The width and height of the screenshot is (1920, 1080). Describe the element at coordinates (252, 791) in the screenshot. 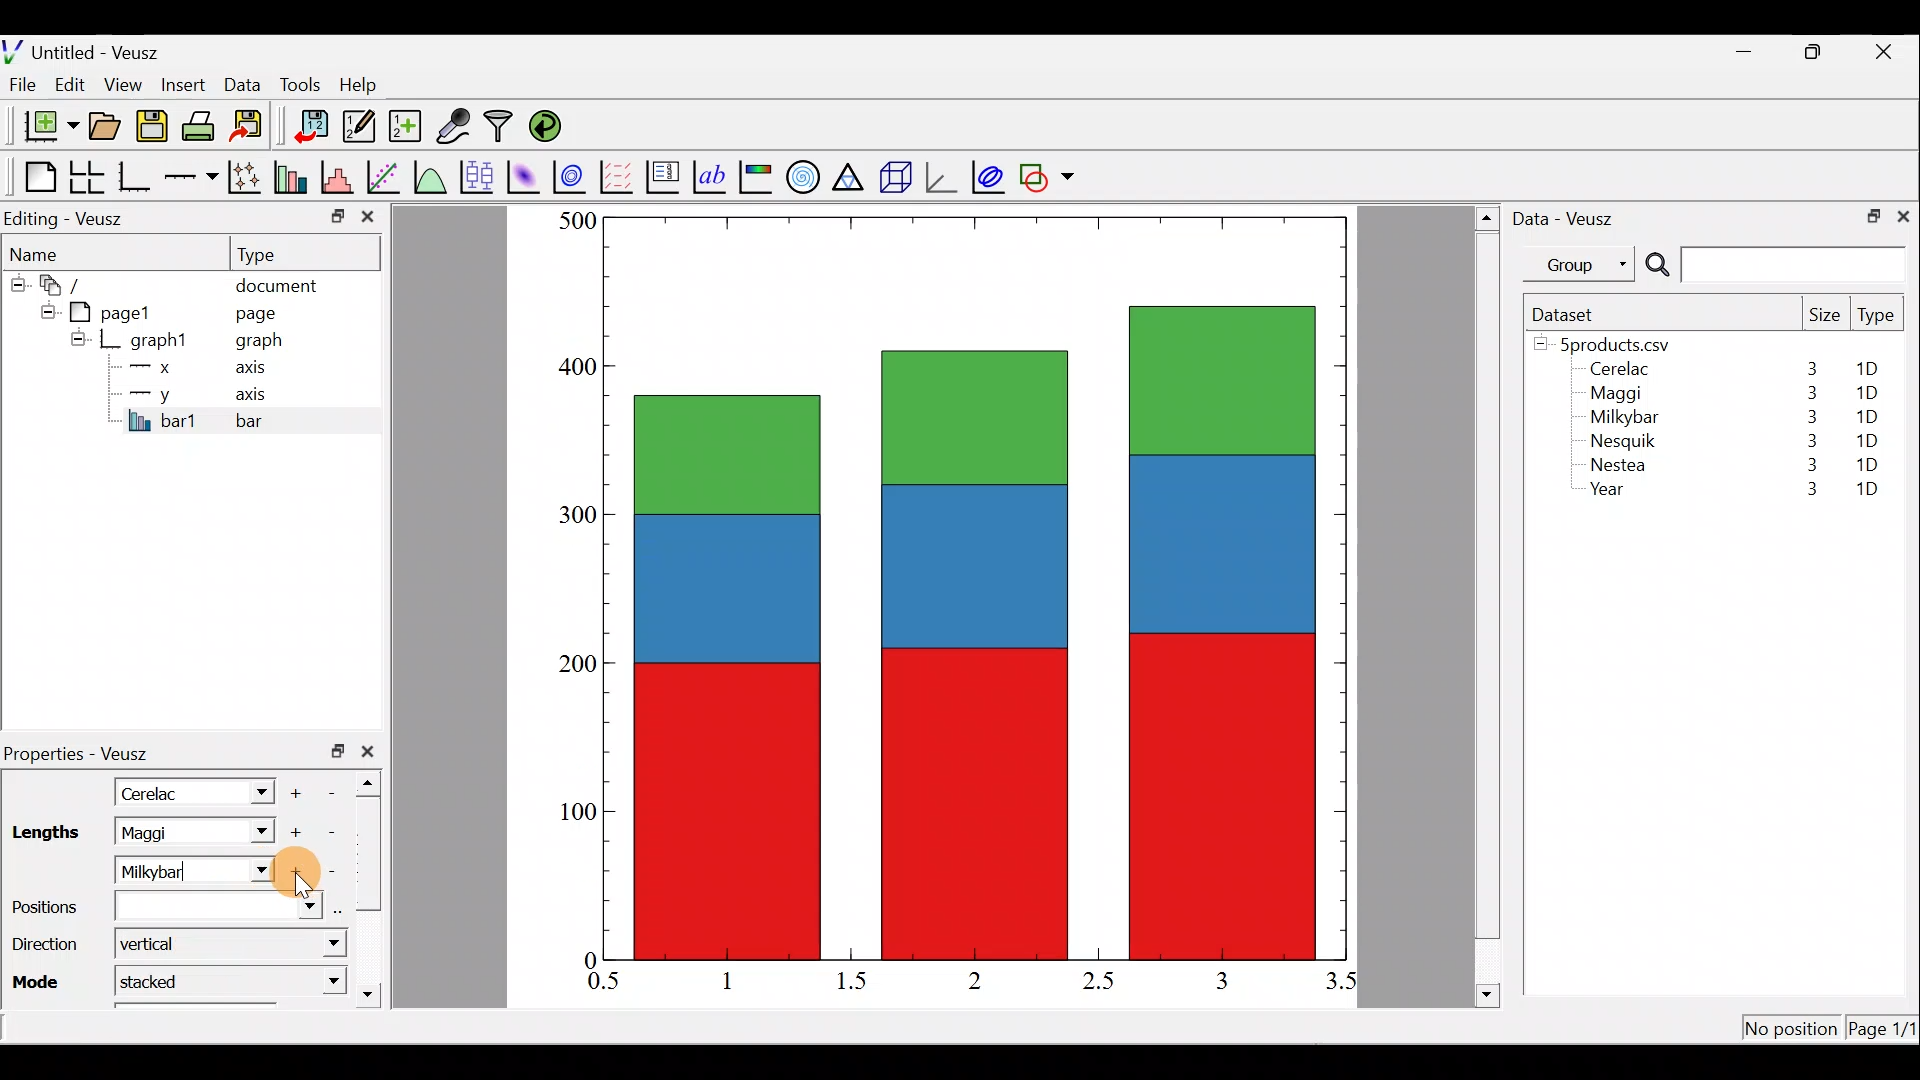

I see `Length dropdown` at that location.